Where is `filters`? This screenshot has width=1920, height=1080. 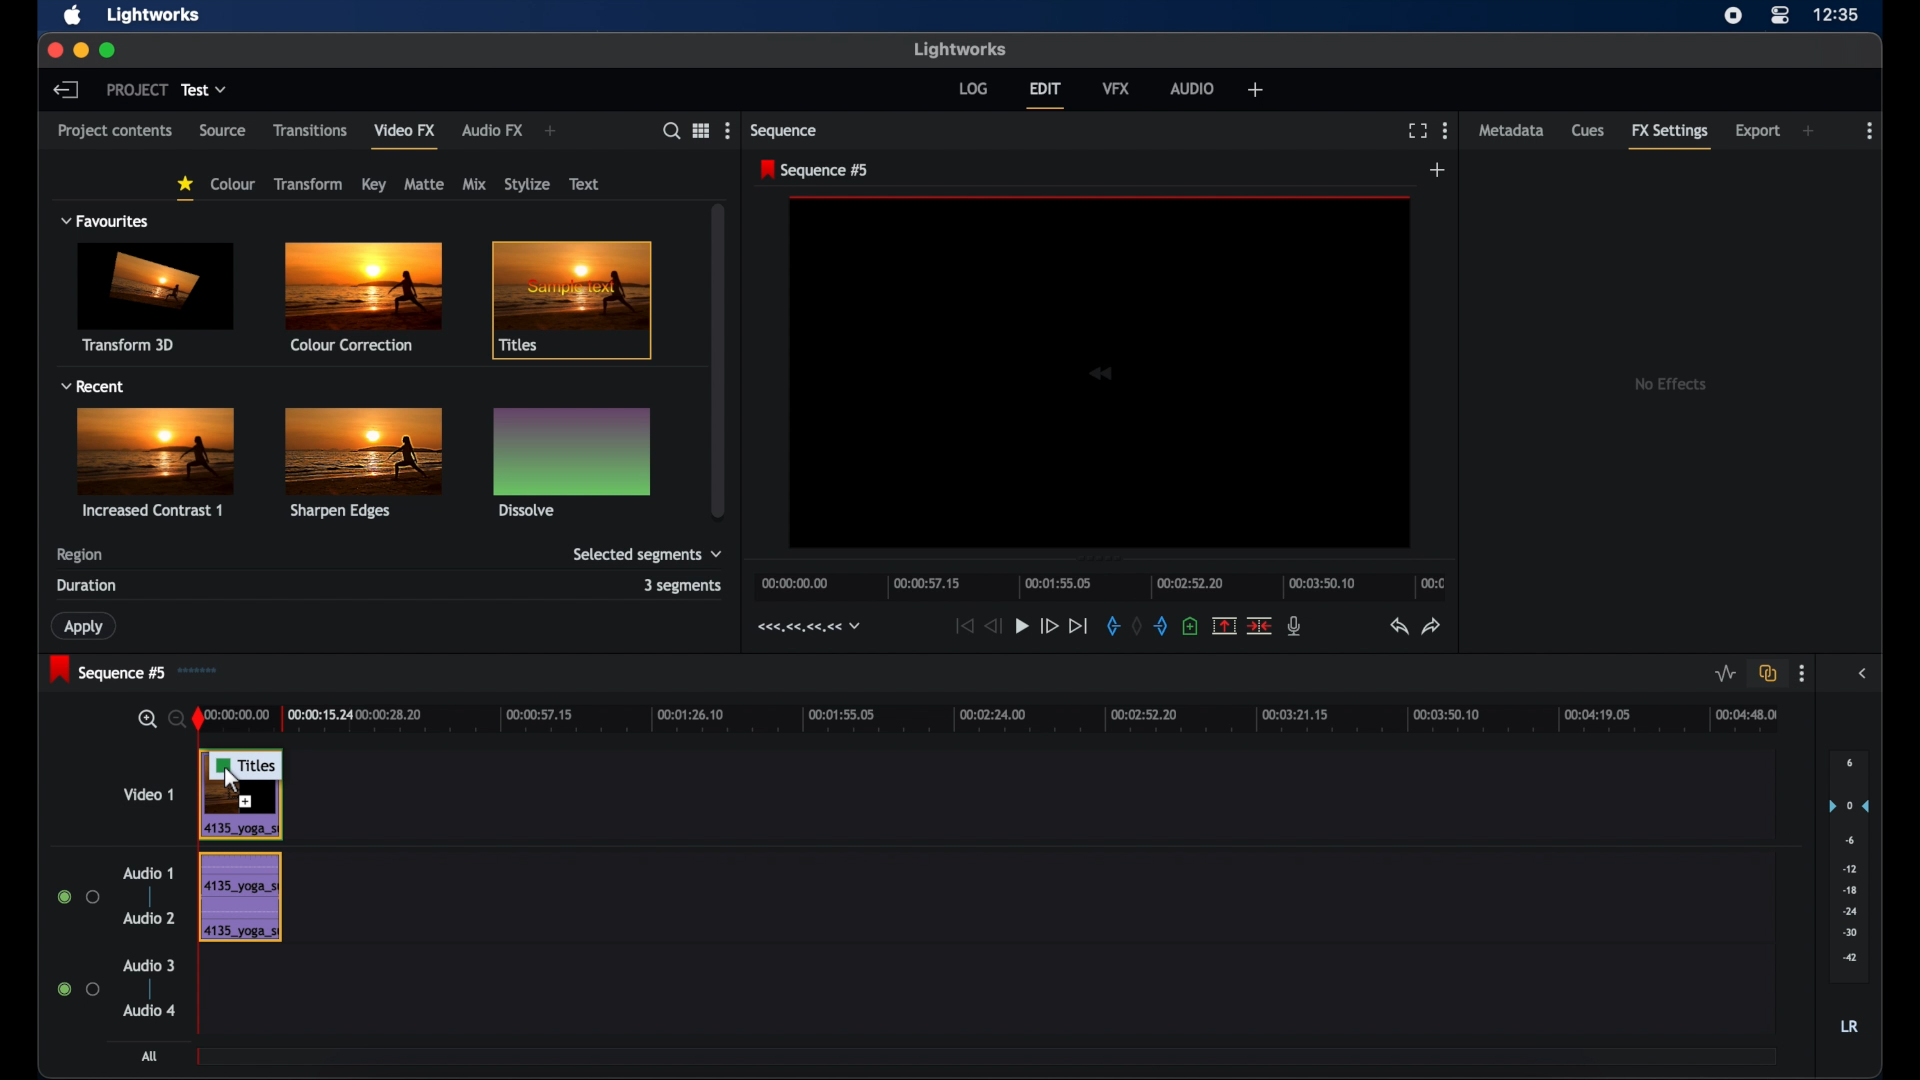
filters is located at coordinates (83, 176).